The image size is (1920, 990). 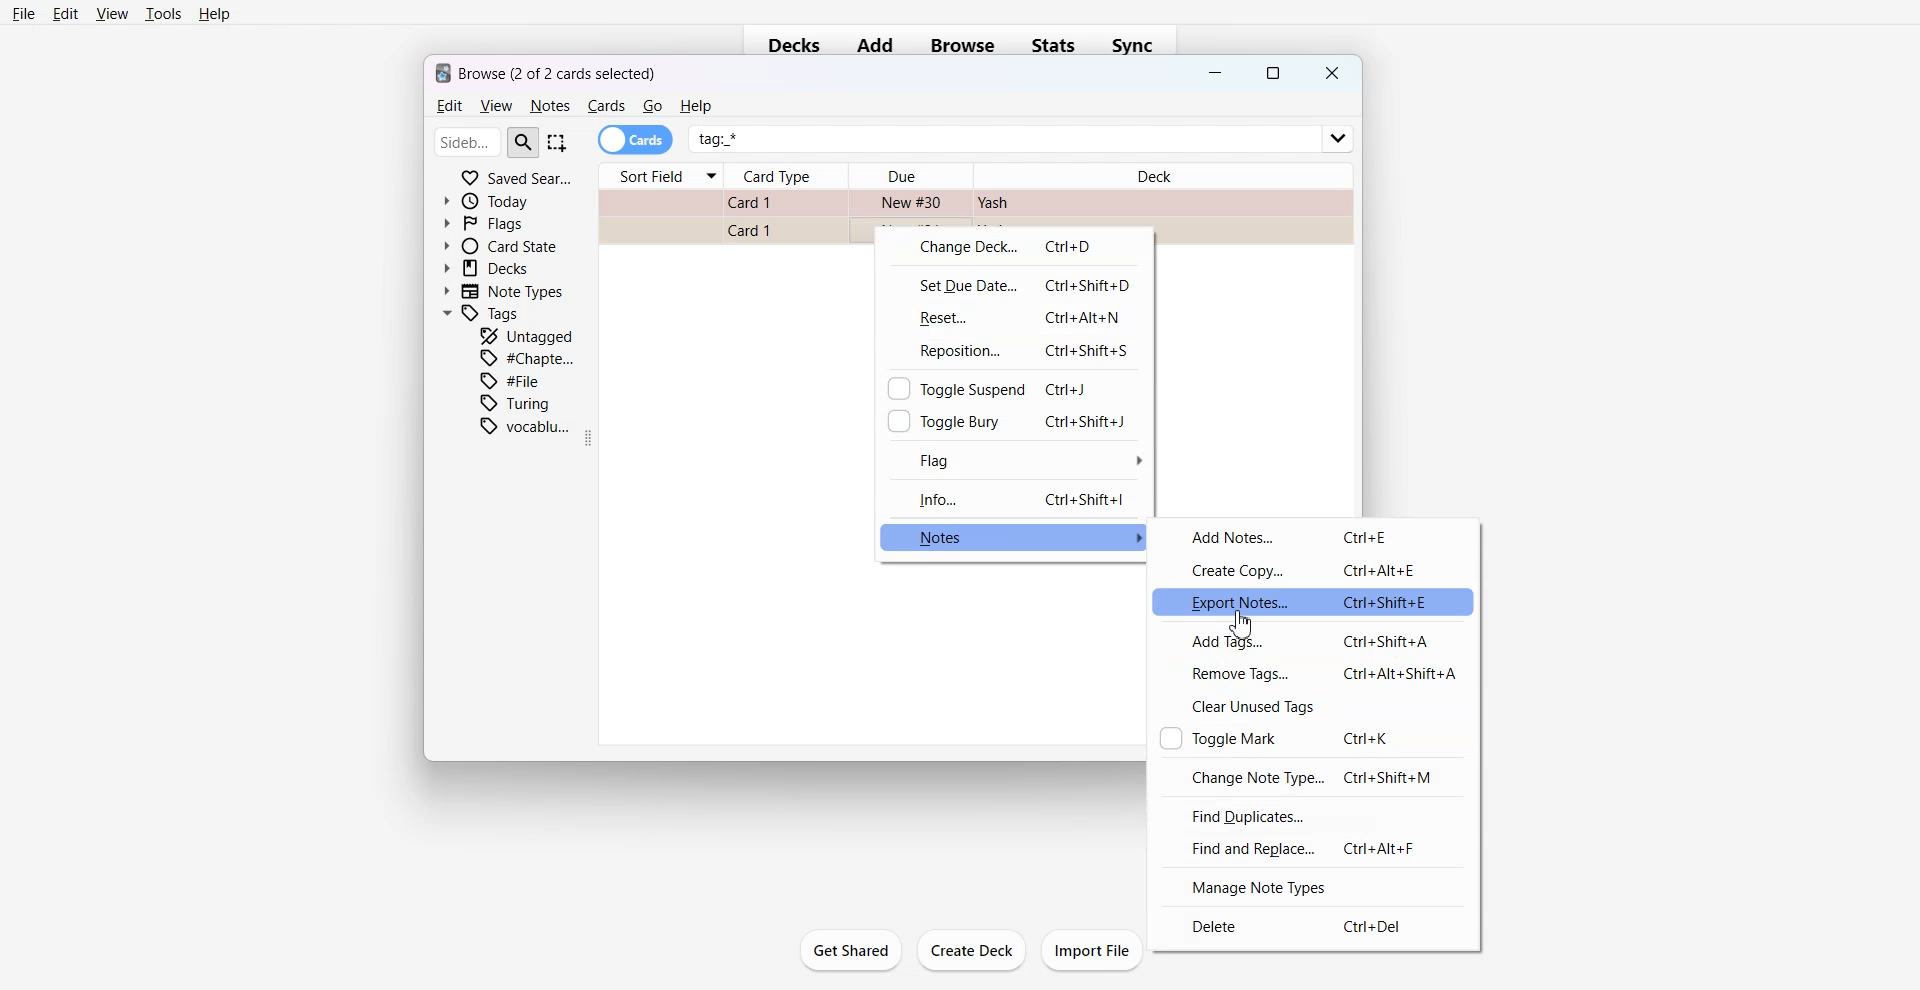 I want to click on Due, so click(x=911, y=176).